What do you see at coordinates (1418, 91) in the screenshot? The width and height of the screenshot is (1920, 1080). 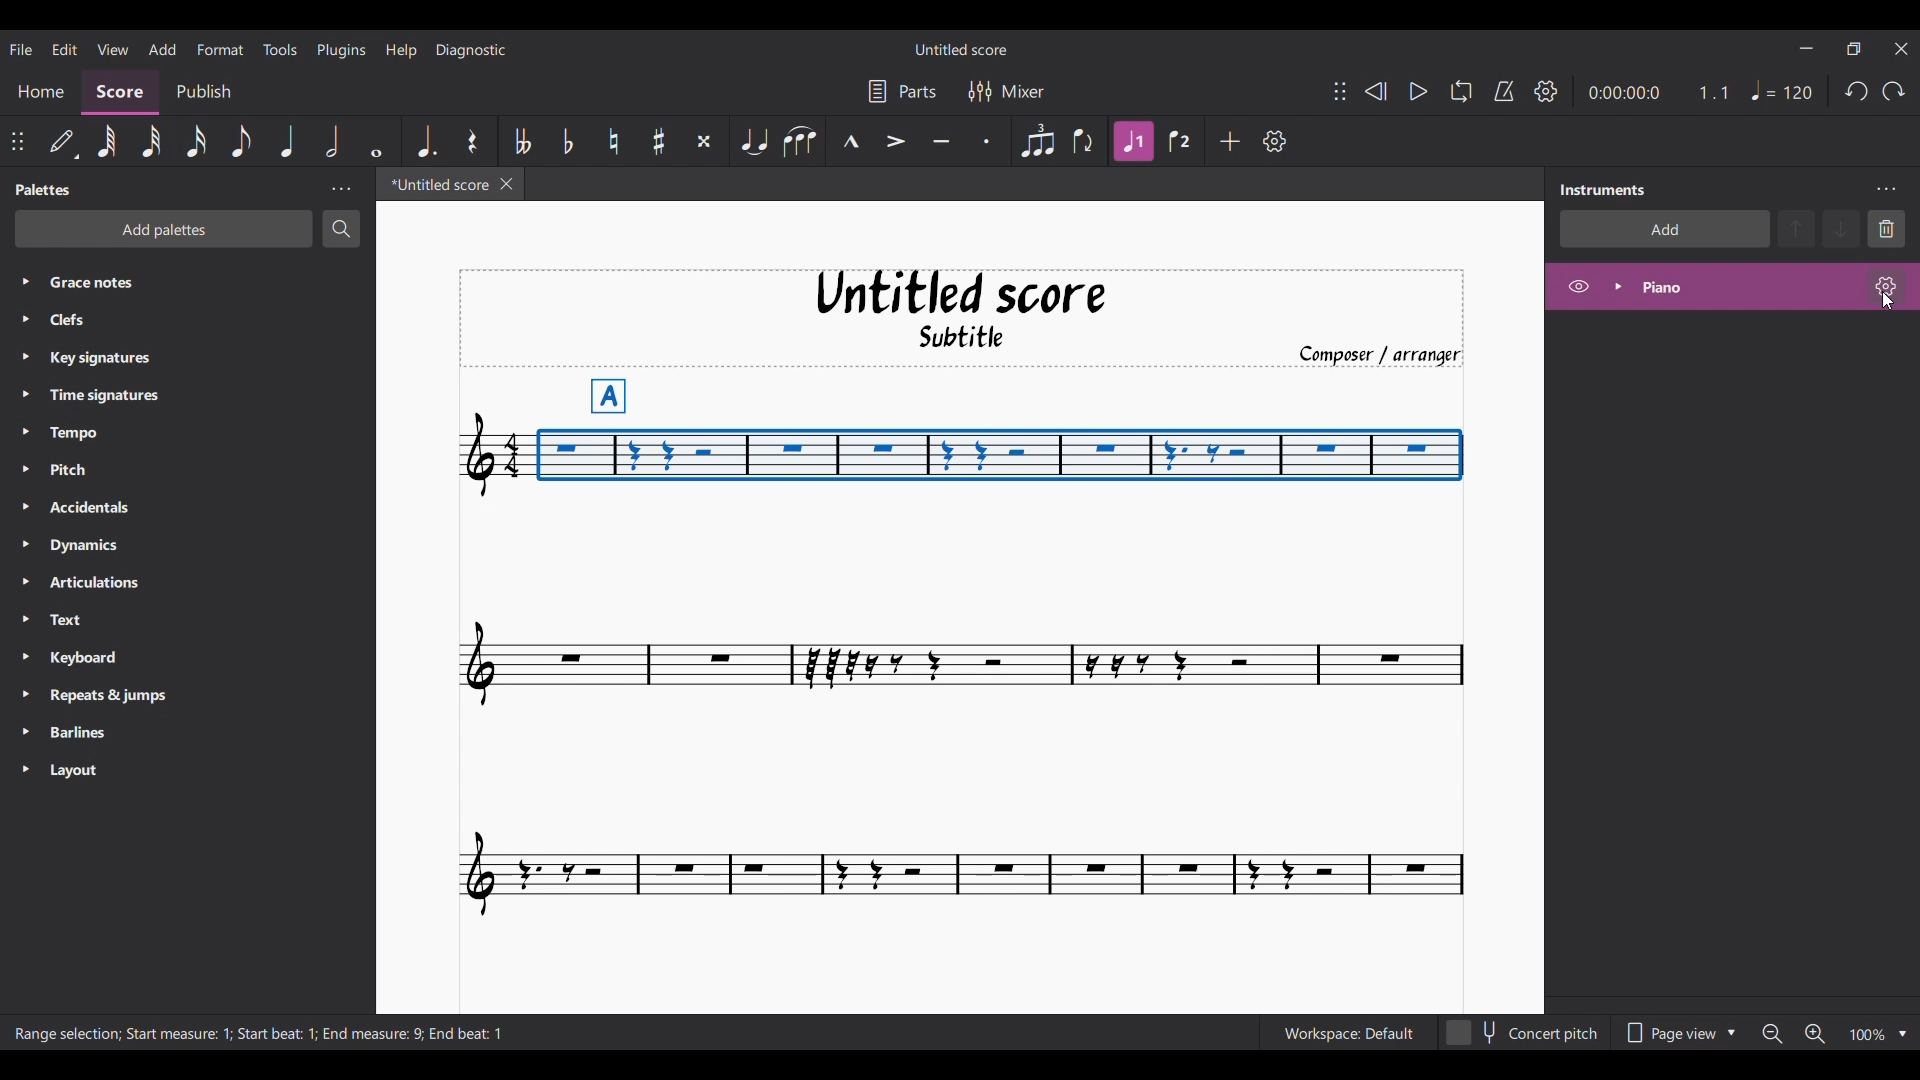 I see `Play` at bounding box center [1418, 91].